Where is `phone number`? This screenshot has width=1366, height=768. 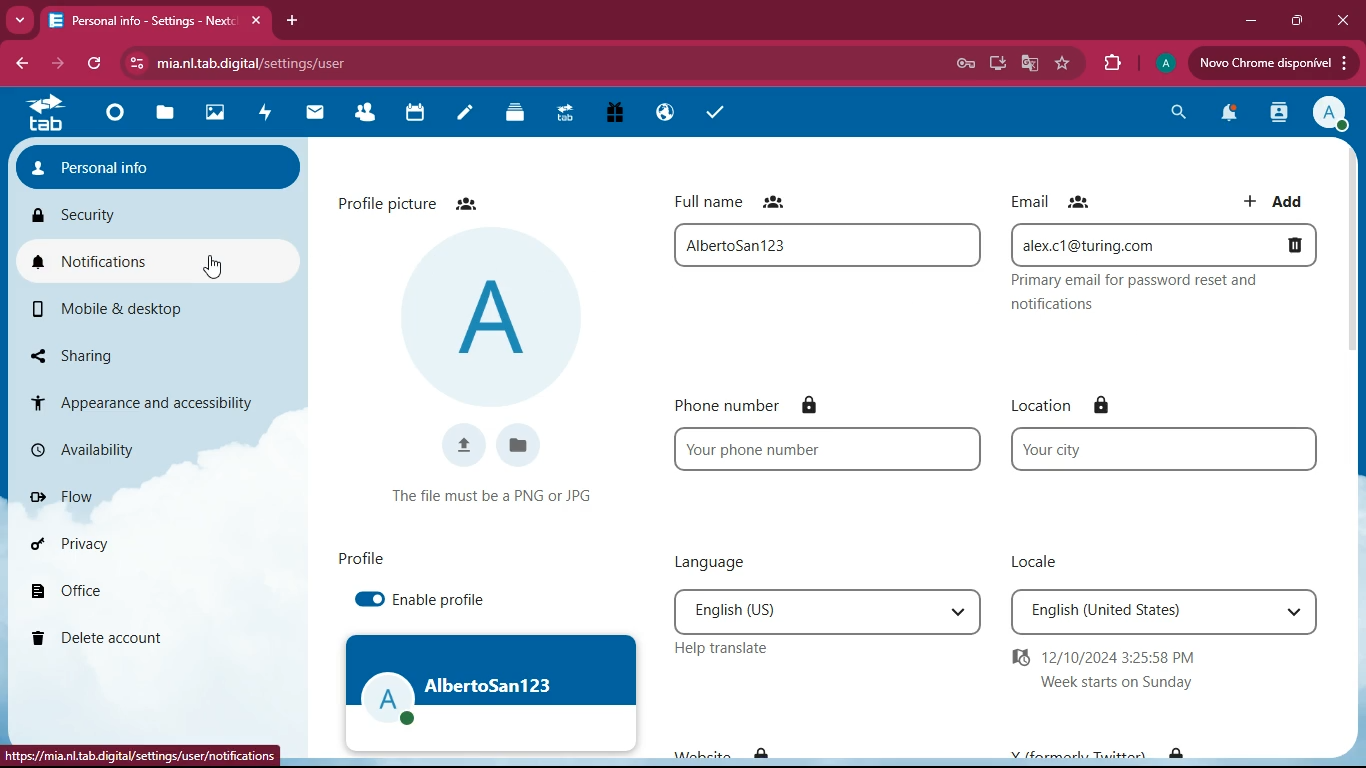
phone number is located at coordinates (826, 449).